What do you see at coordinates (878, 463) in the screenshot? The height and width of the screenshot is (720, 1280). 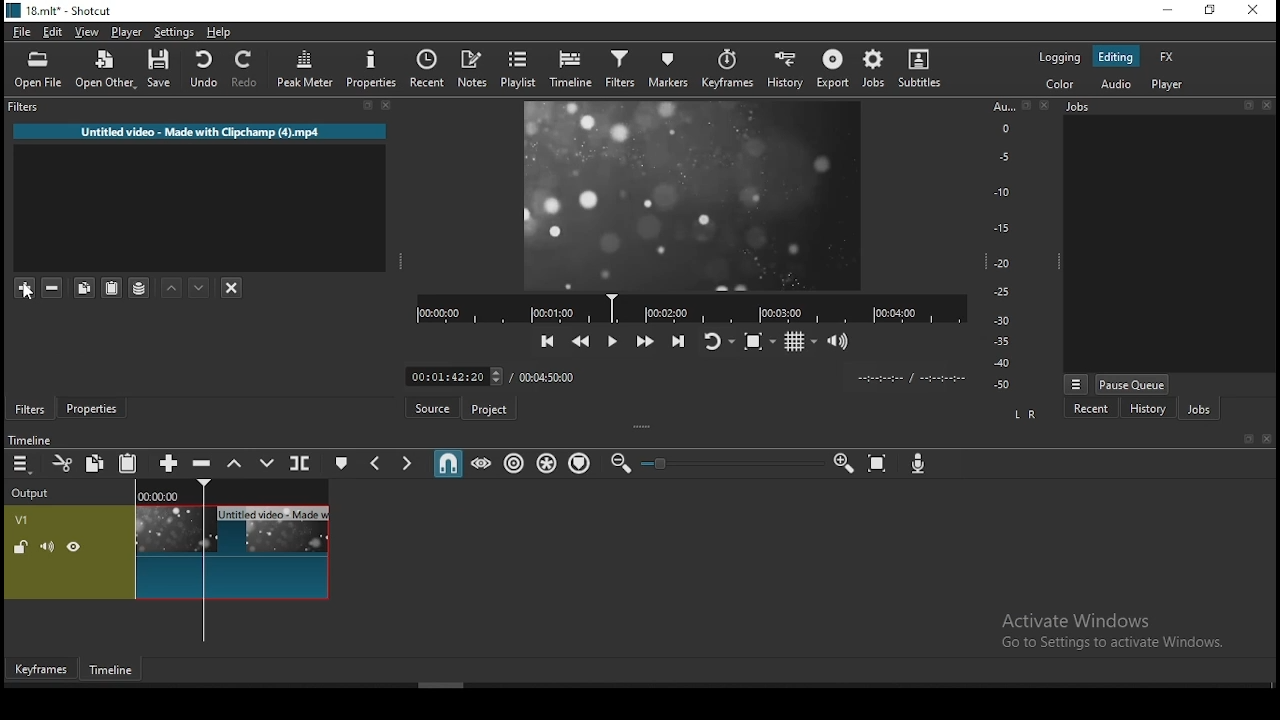 I see `zoom timeline to fit` at bounding box center [878, 463].